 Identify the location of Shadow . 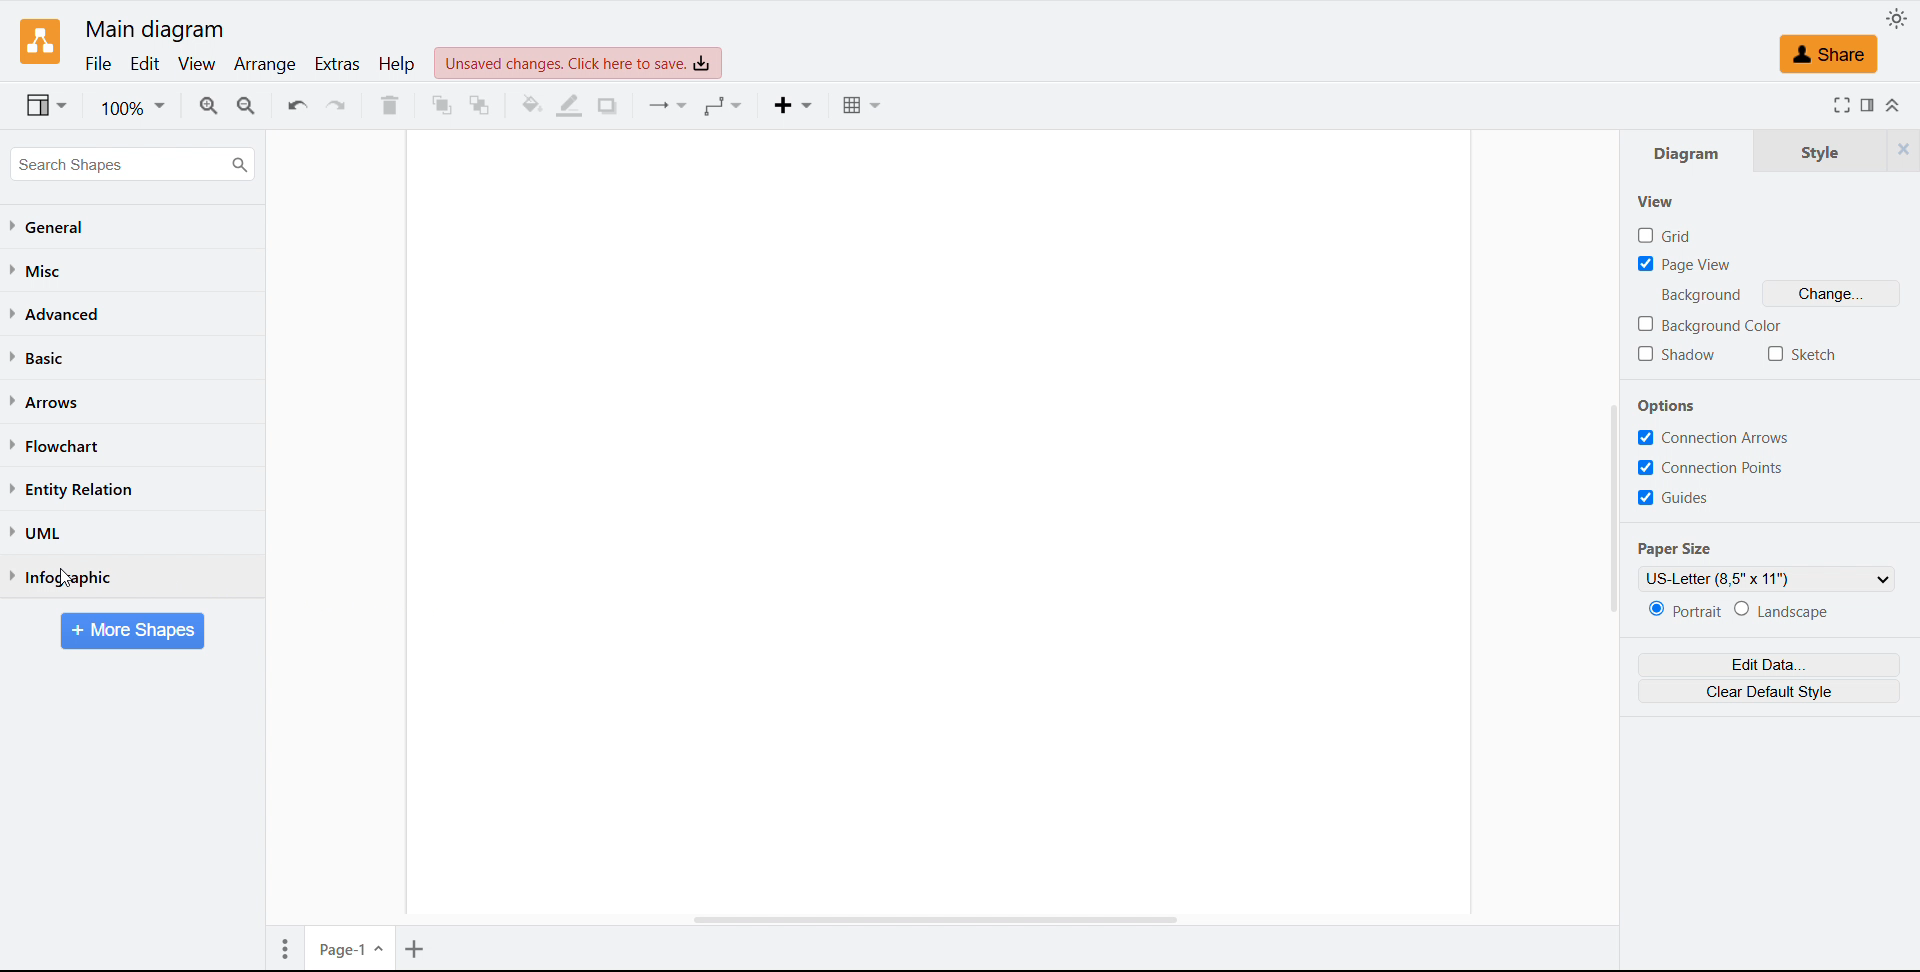
(1681, 354).